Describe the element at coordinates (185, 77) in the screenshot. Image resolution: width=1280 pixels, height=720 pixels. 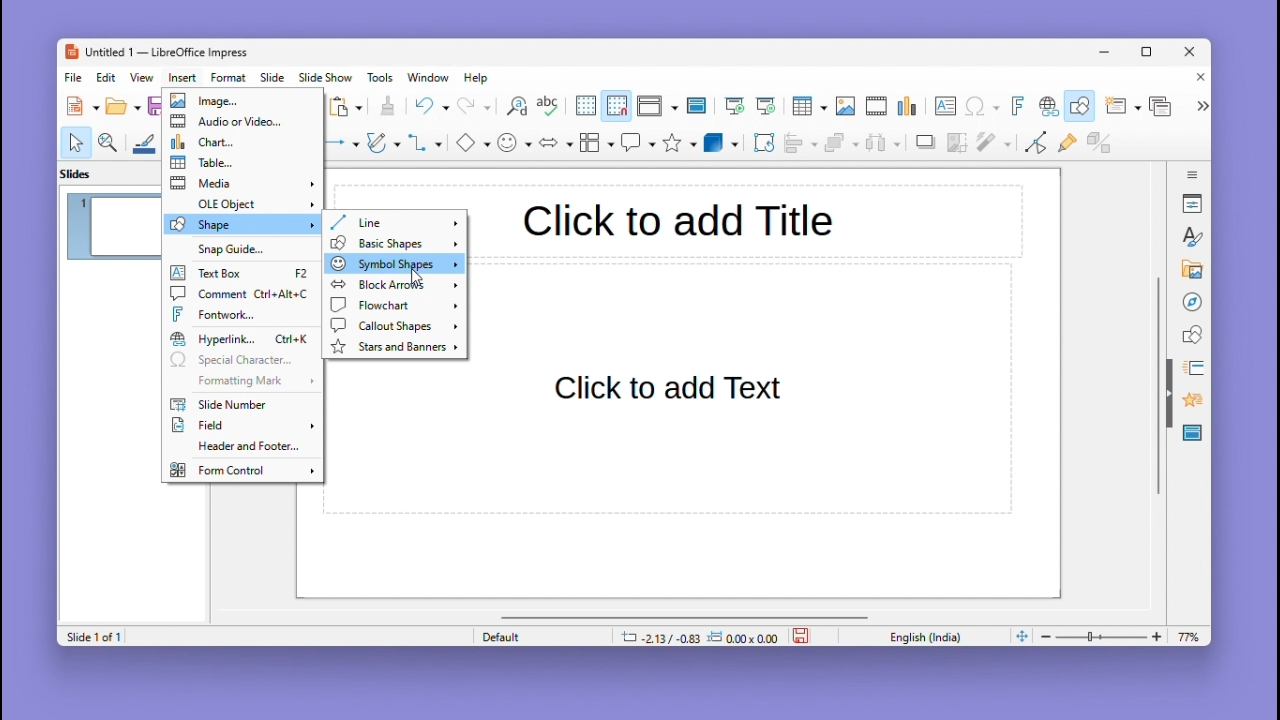
I see `Insert` at that location.